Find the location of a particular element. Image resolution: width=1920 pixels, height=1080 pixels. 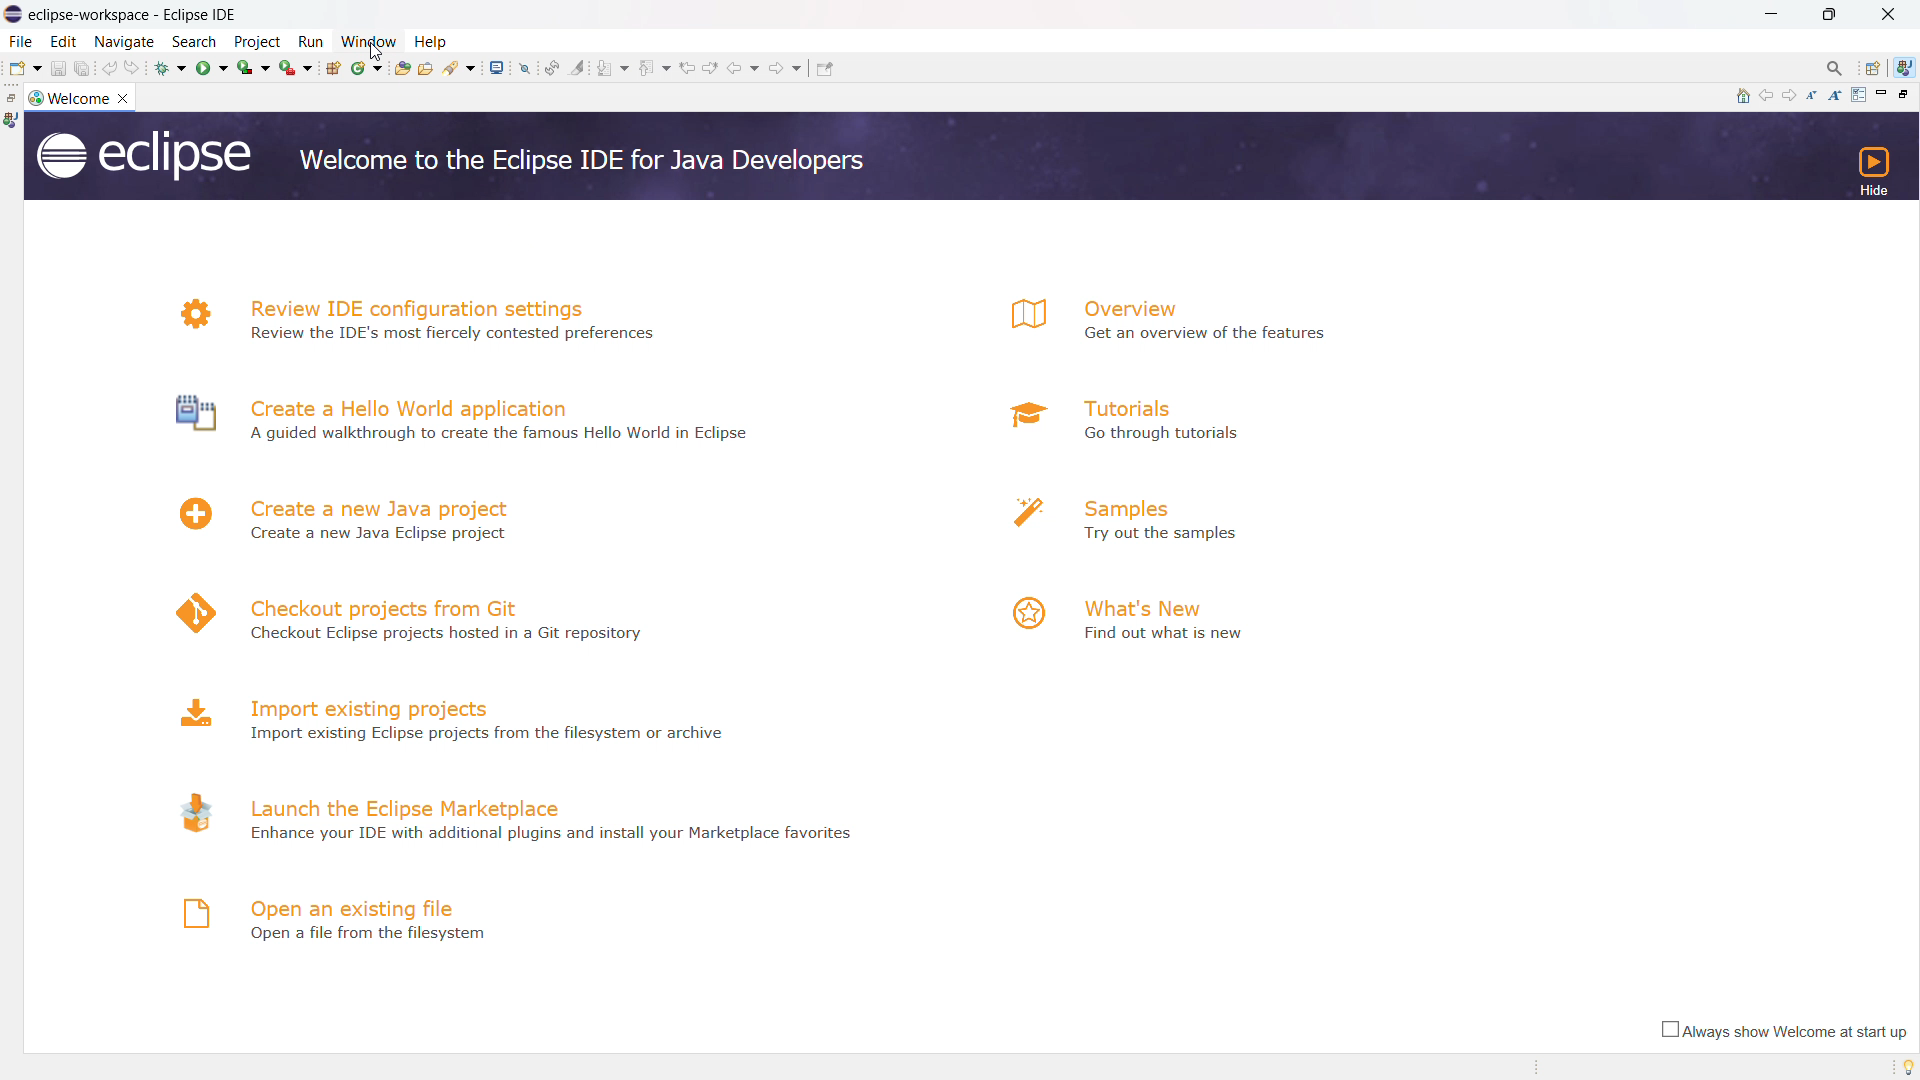

edit is located at coordinates (63, 41).